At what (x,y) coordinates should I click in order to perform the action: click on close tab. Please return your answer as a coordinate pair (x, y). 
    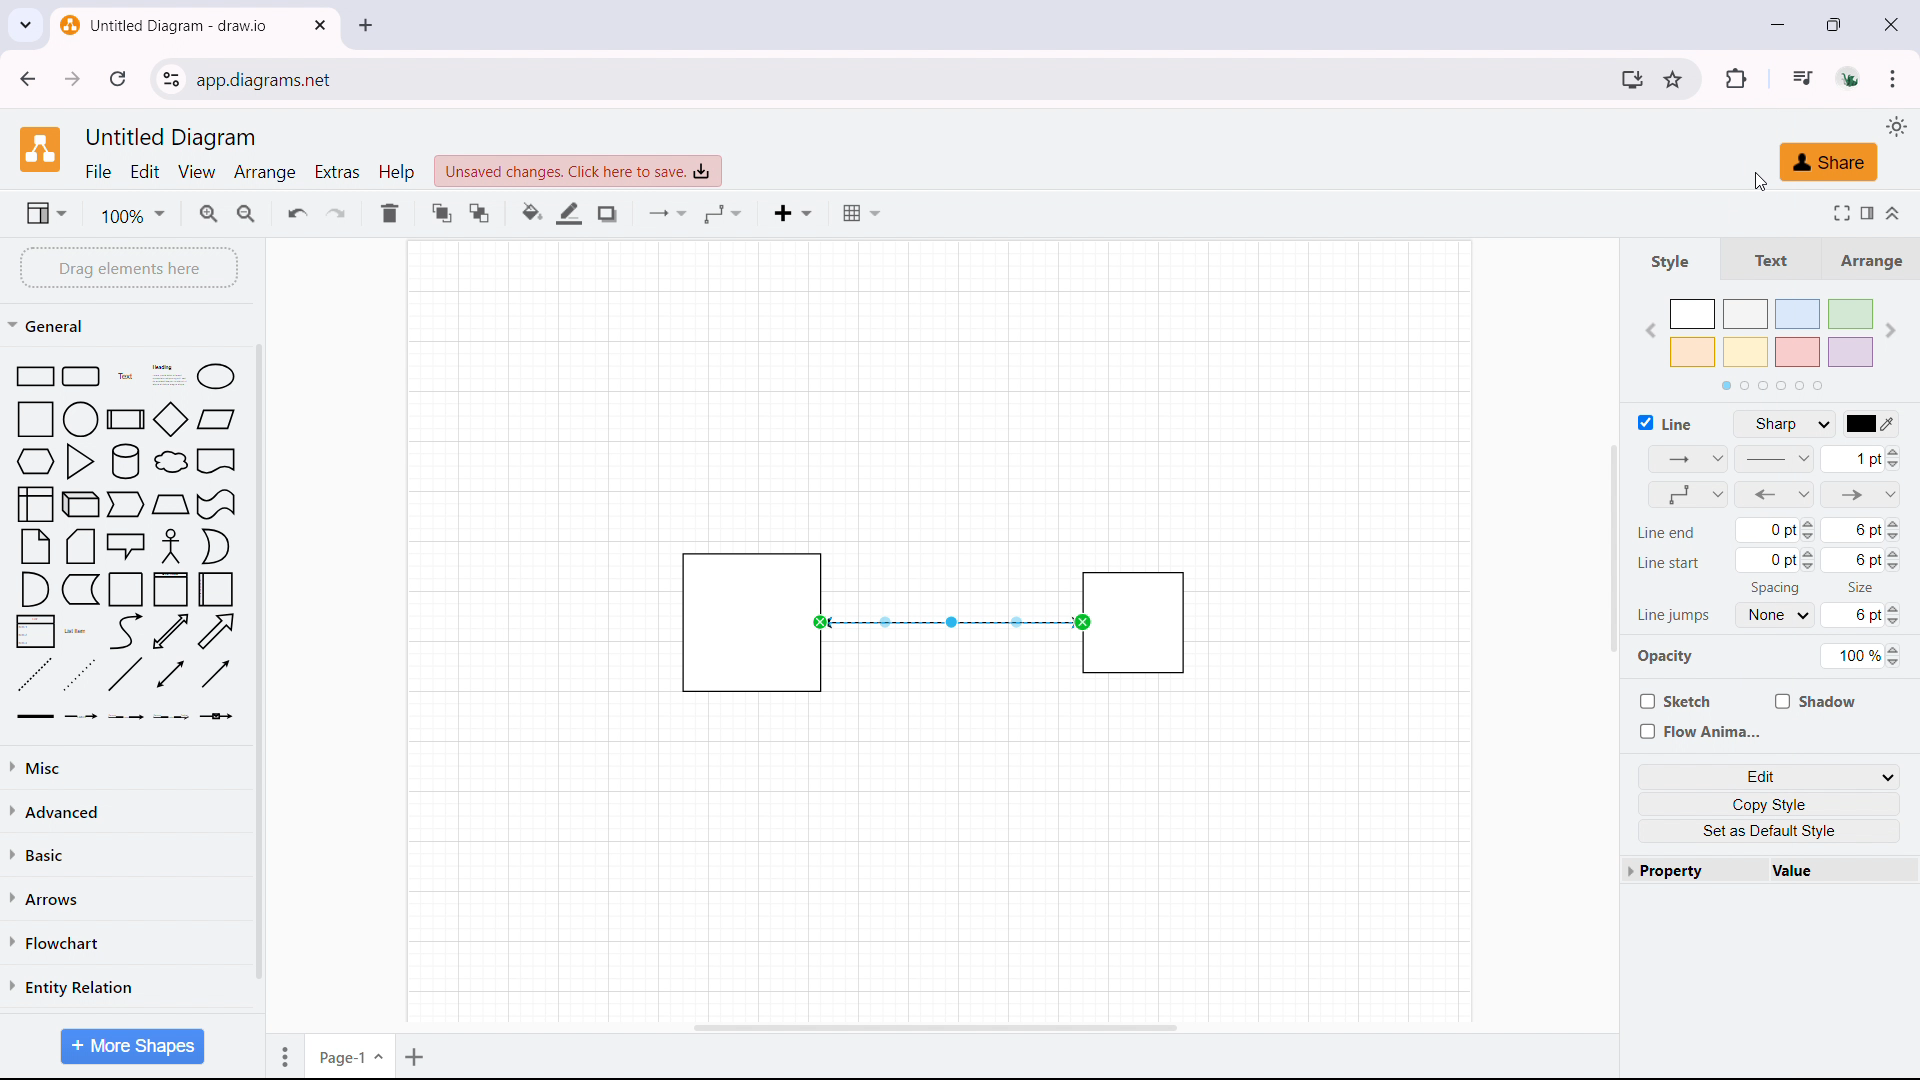
    Looking at the image, I should click on (366, 25).